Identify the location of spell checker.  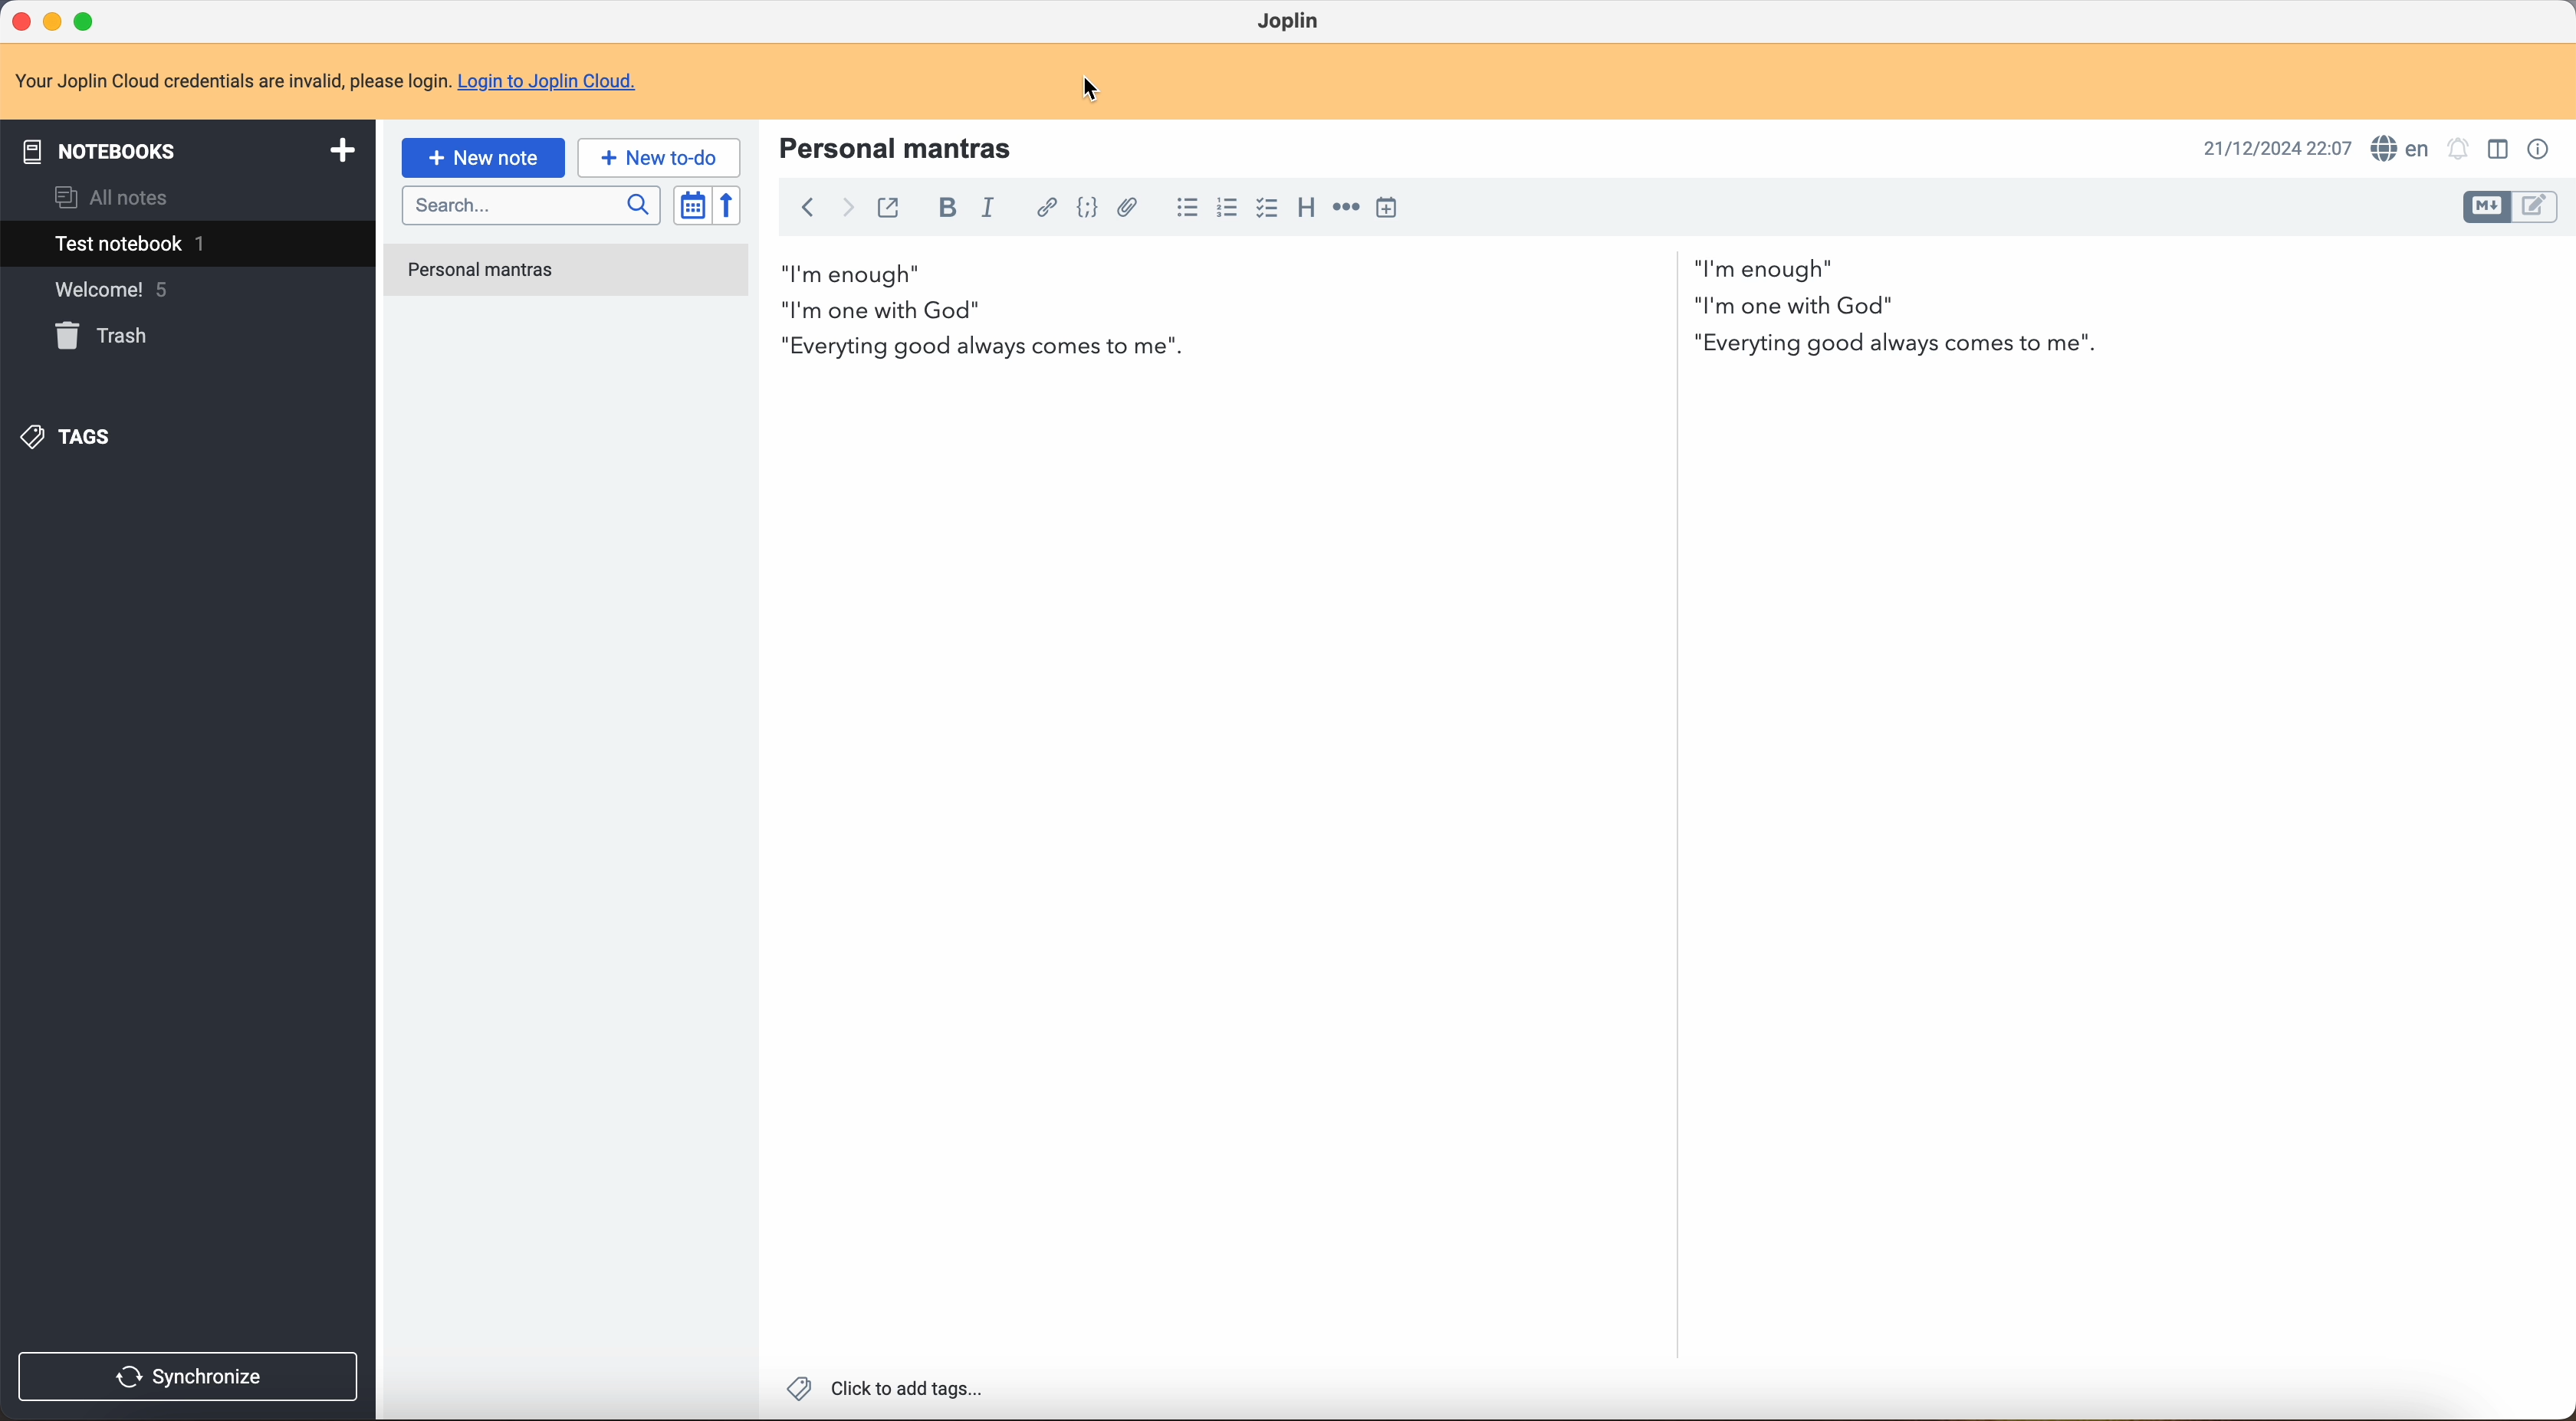
(2402, 146).